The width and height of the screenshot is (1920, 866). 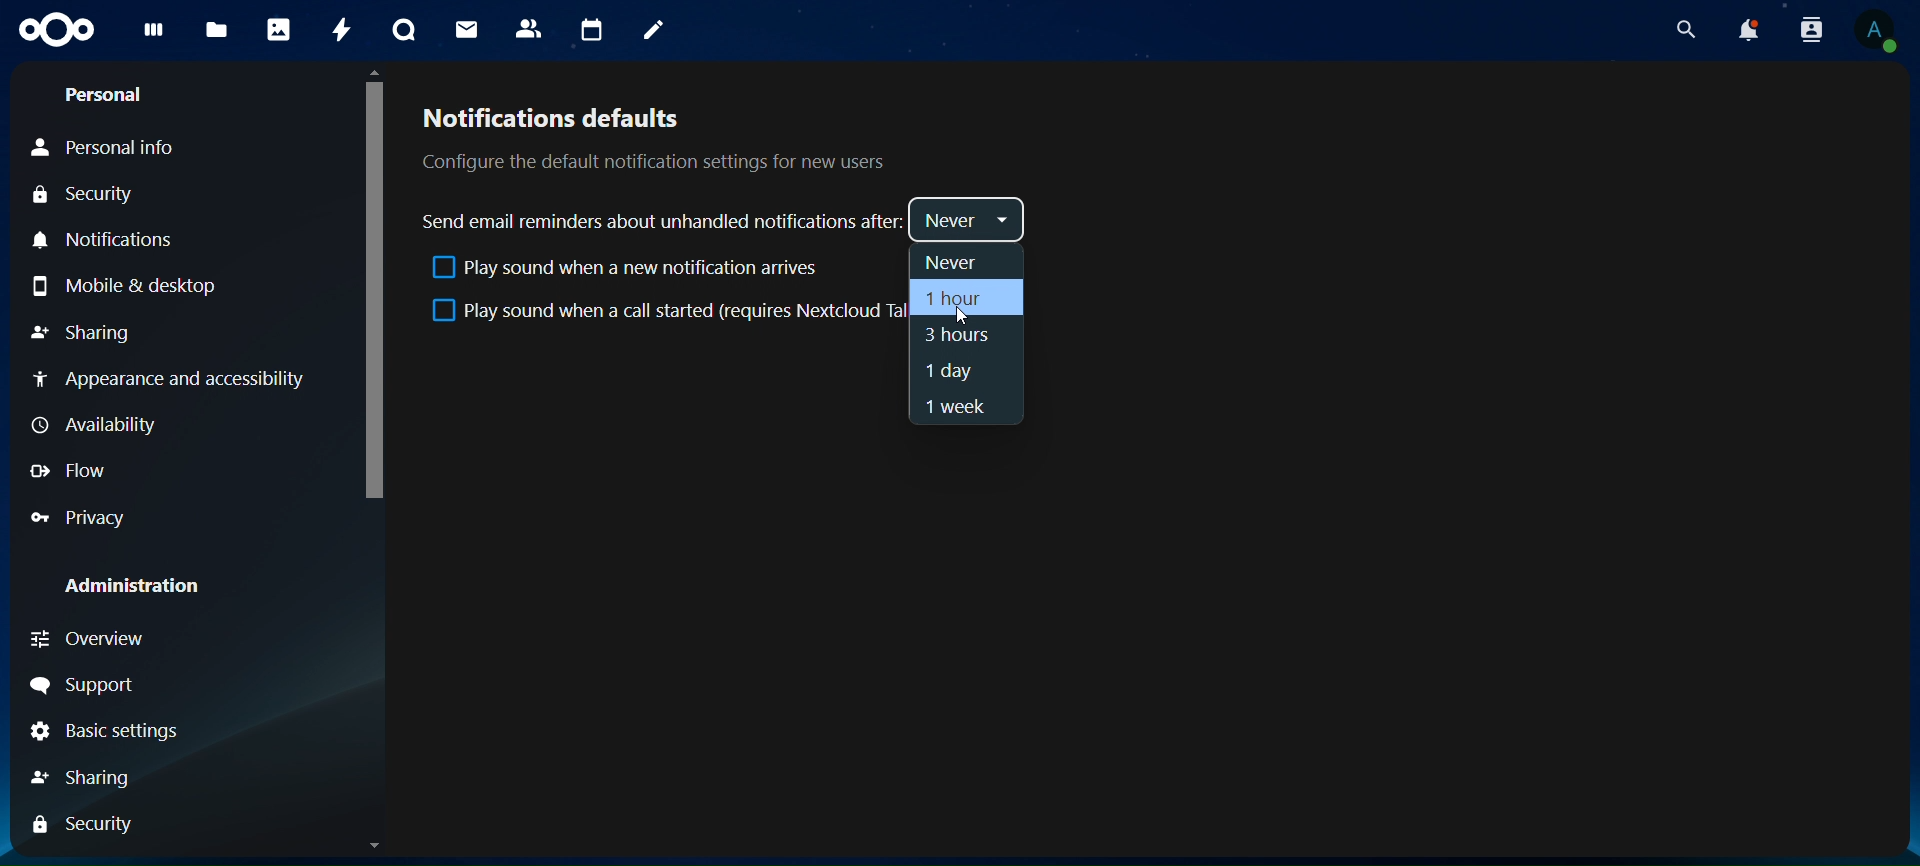 What do you see at coordinates (661, 312) in the screenshot?
I see `play sound when a call started ` at bounding box center [661, 312].